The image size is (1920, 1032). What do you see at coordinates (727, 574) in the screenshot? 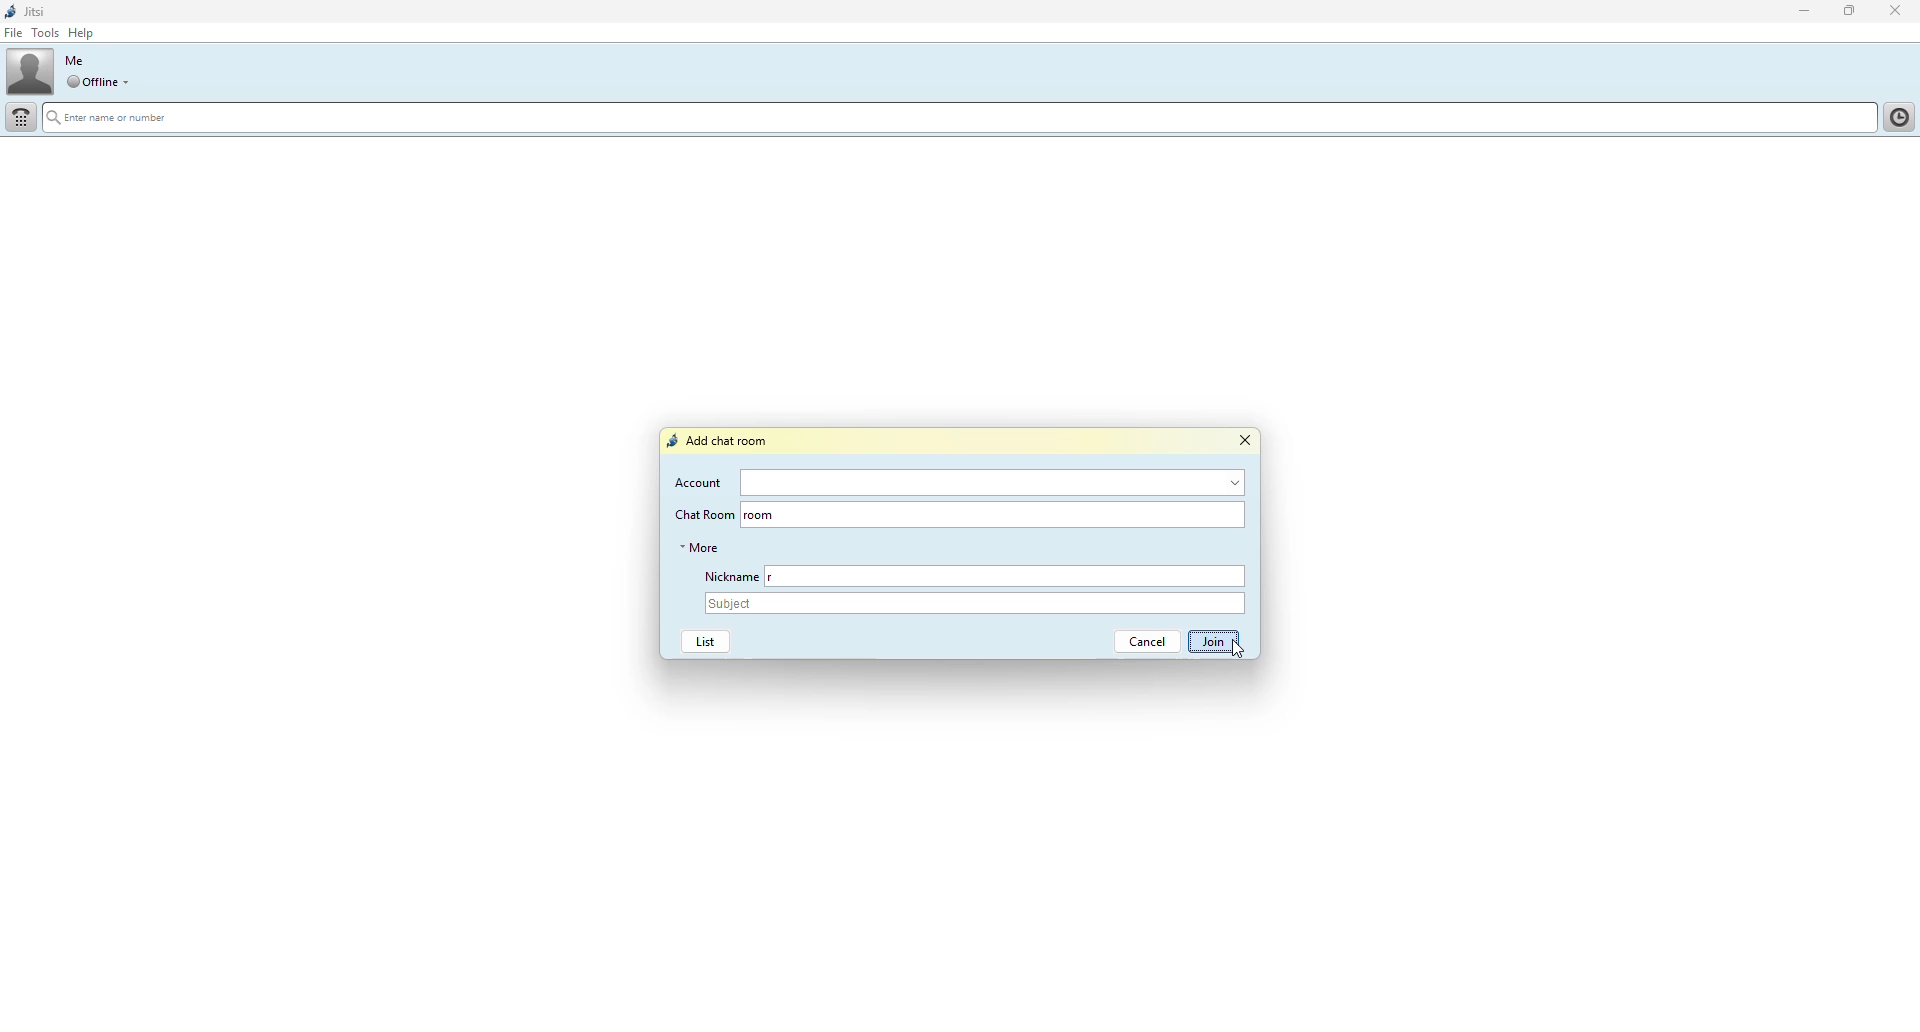
I see `nickname` at bounding box center [727, 574].